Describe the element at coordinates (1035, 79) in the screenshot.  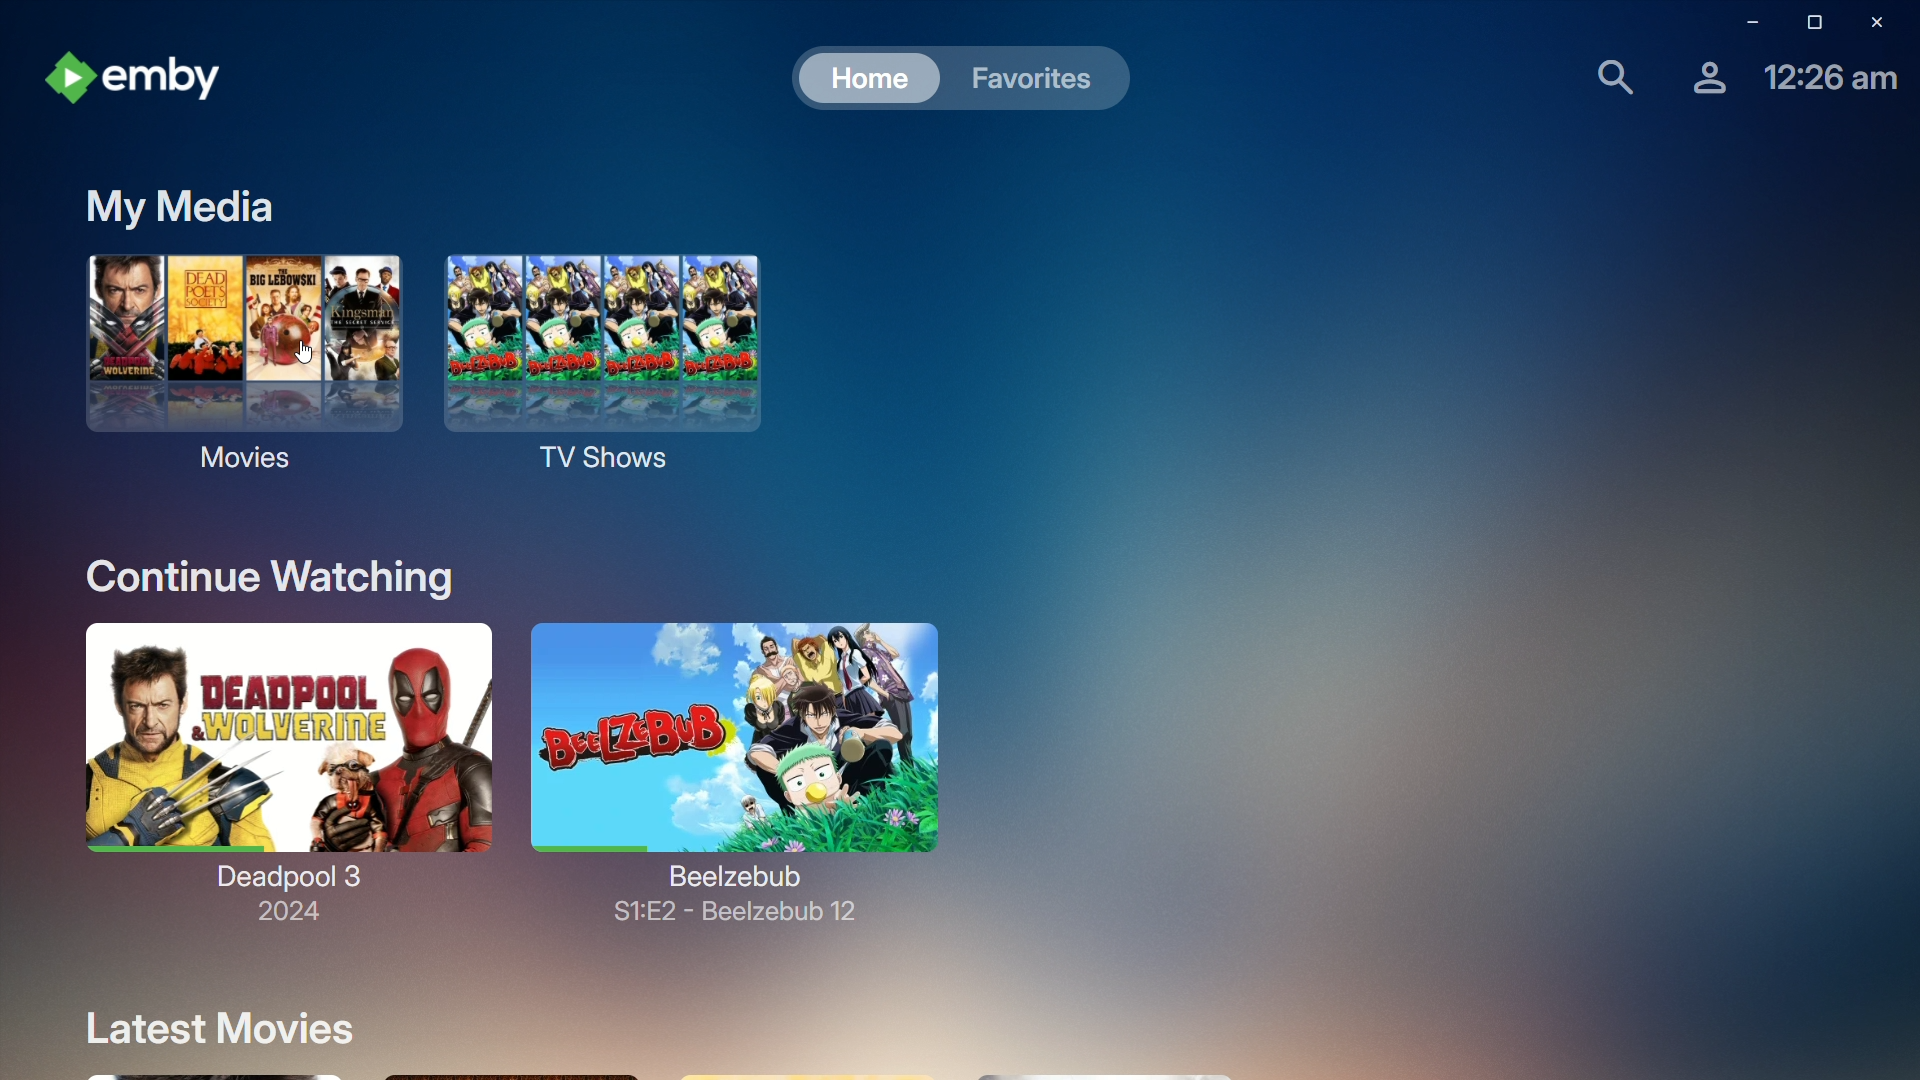
I see `Favorites` at that location.